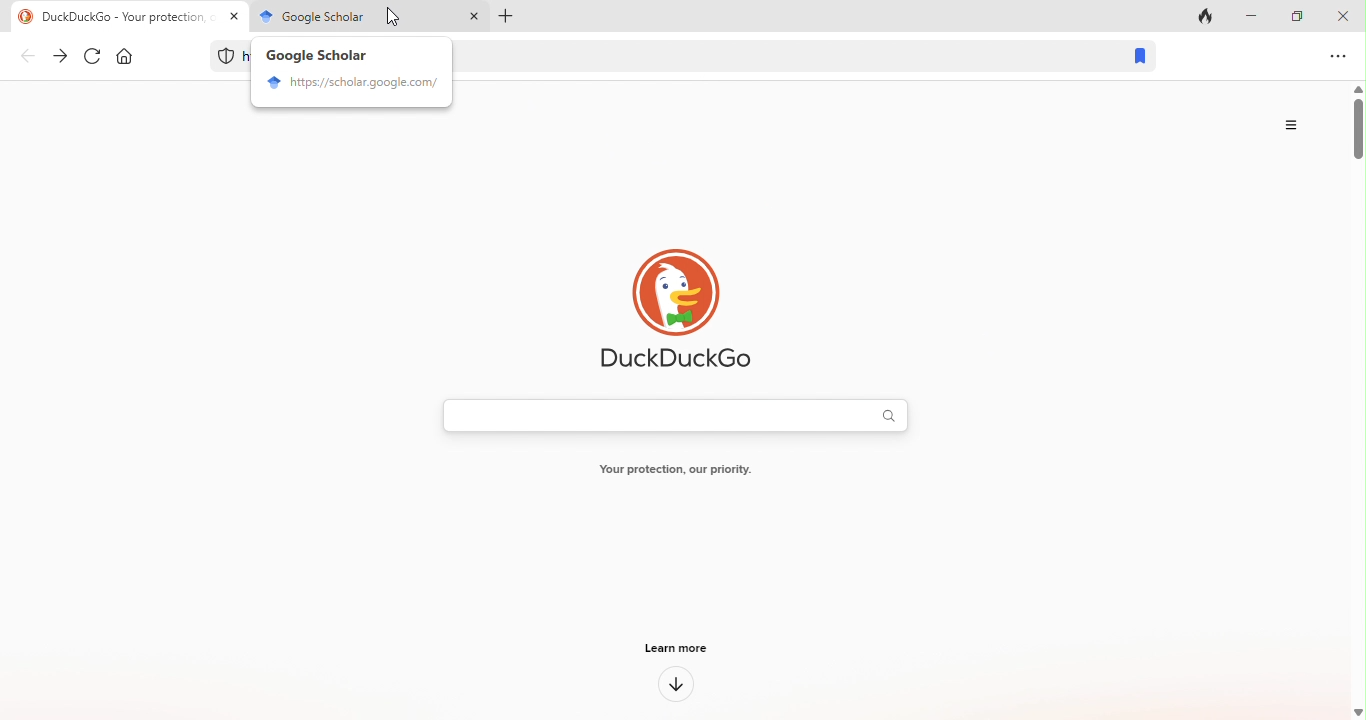 The width and height of the screenshot is (1366, 720). Describe the element at coordinates (1346, 15) in the screenshot. I see `close` at that location.